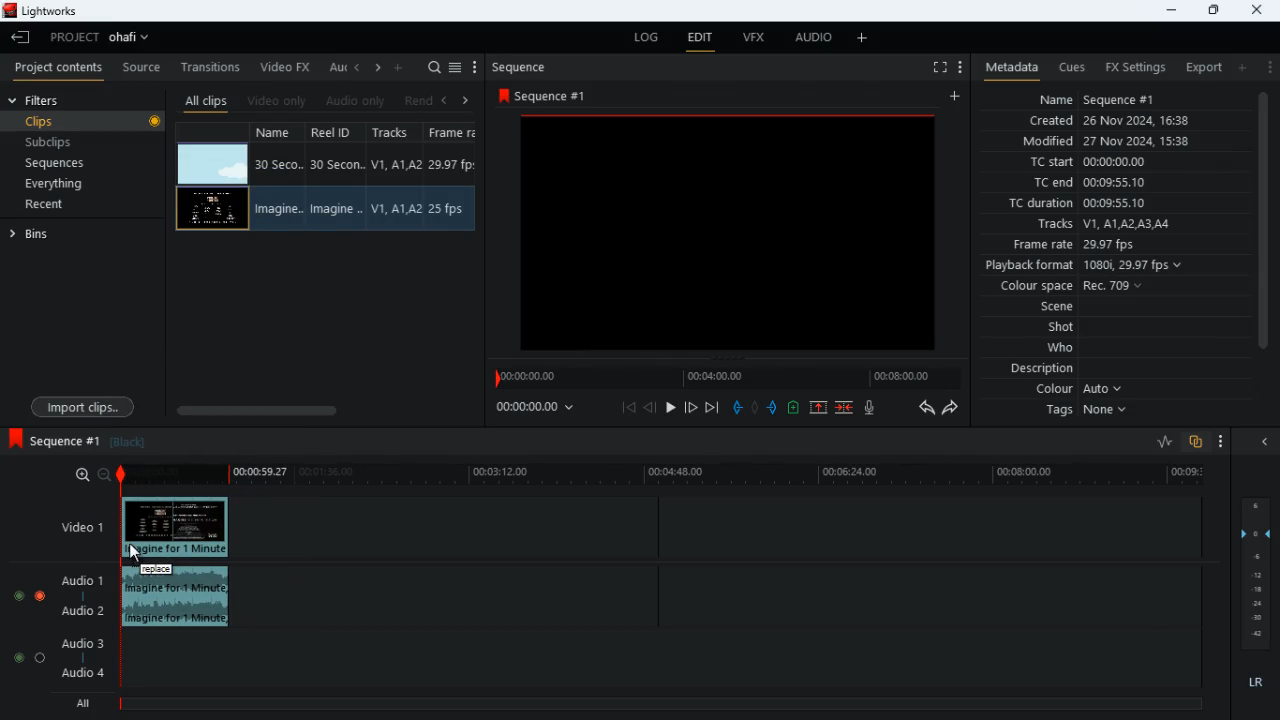 The width and height of the screenshot is (1280, 720). What do you see at coordinates (661, 655) in the screenshot?
I see `timeline tracks` at bounding box center [661, 655].